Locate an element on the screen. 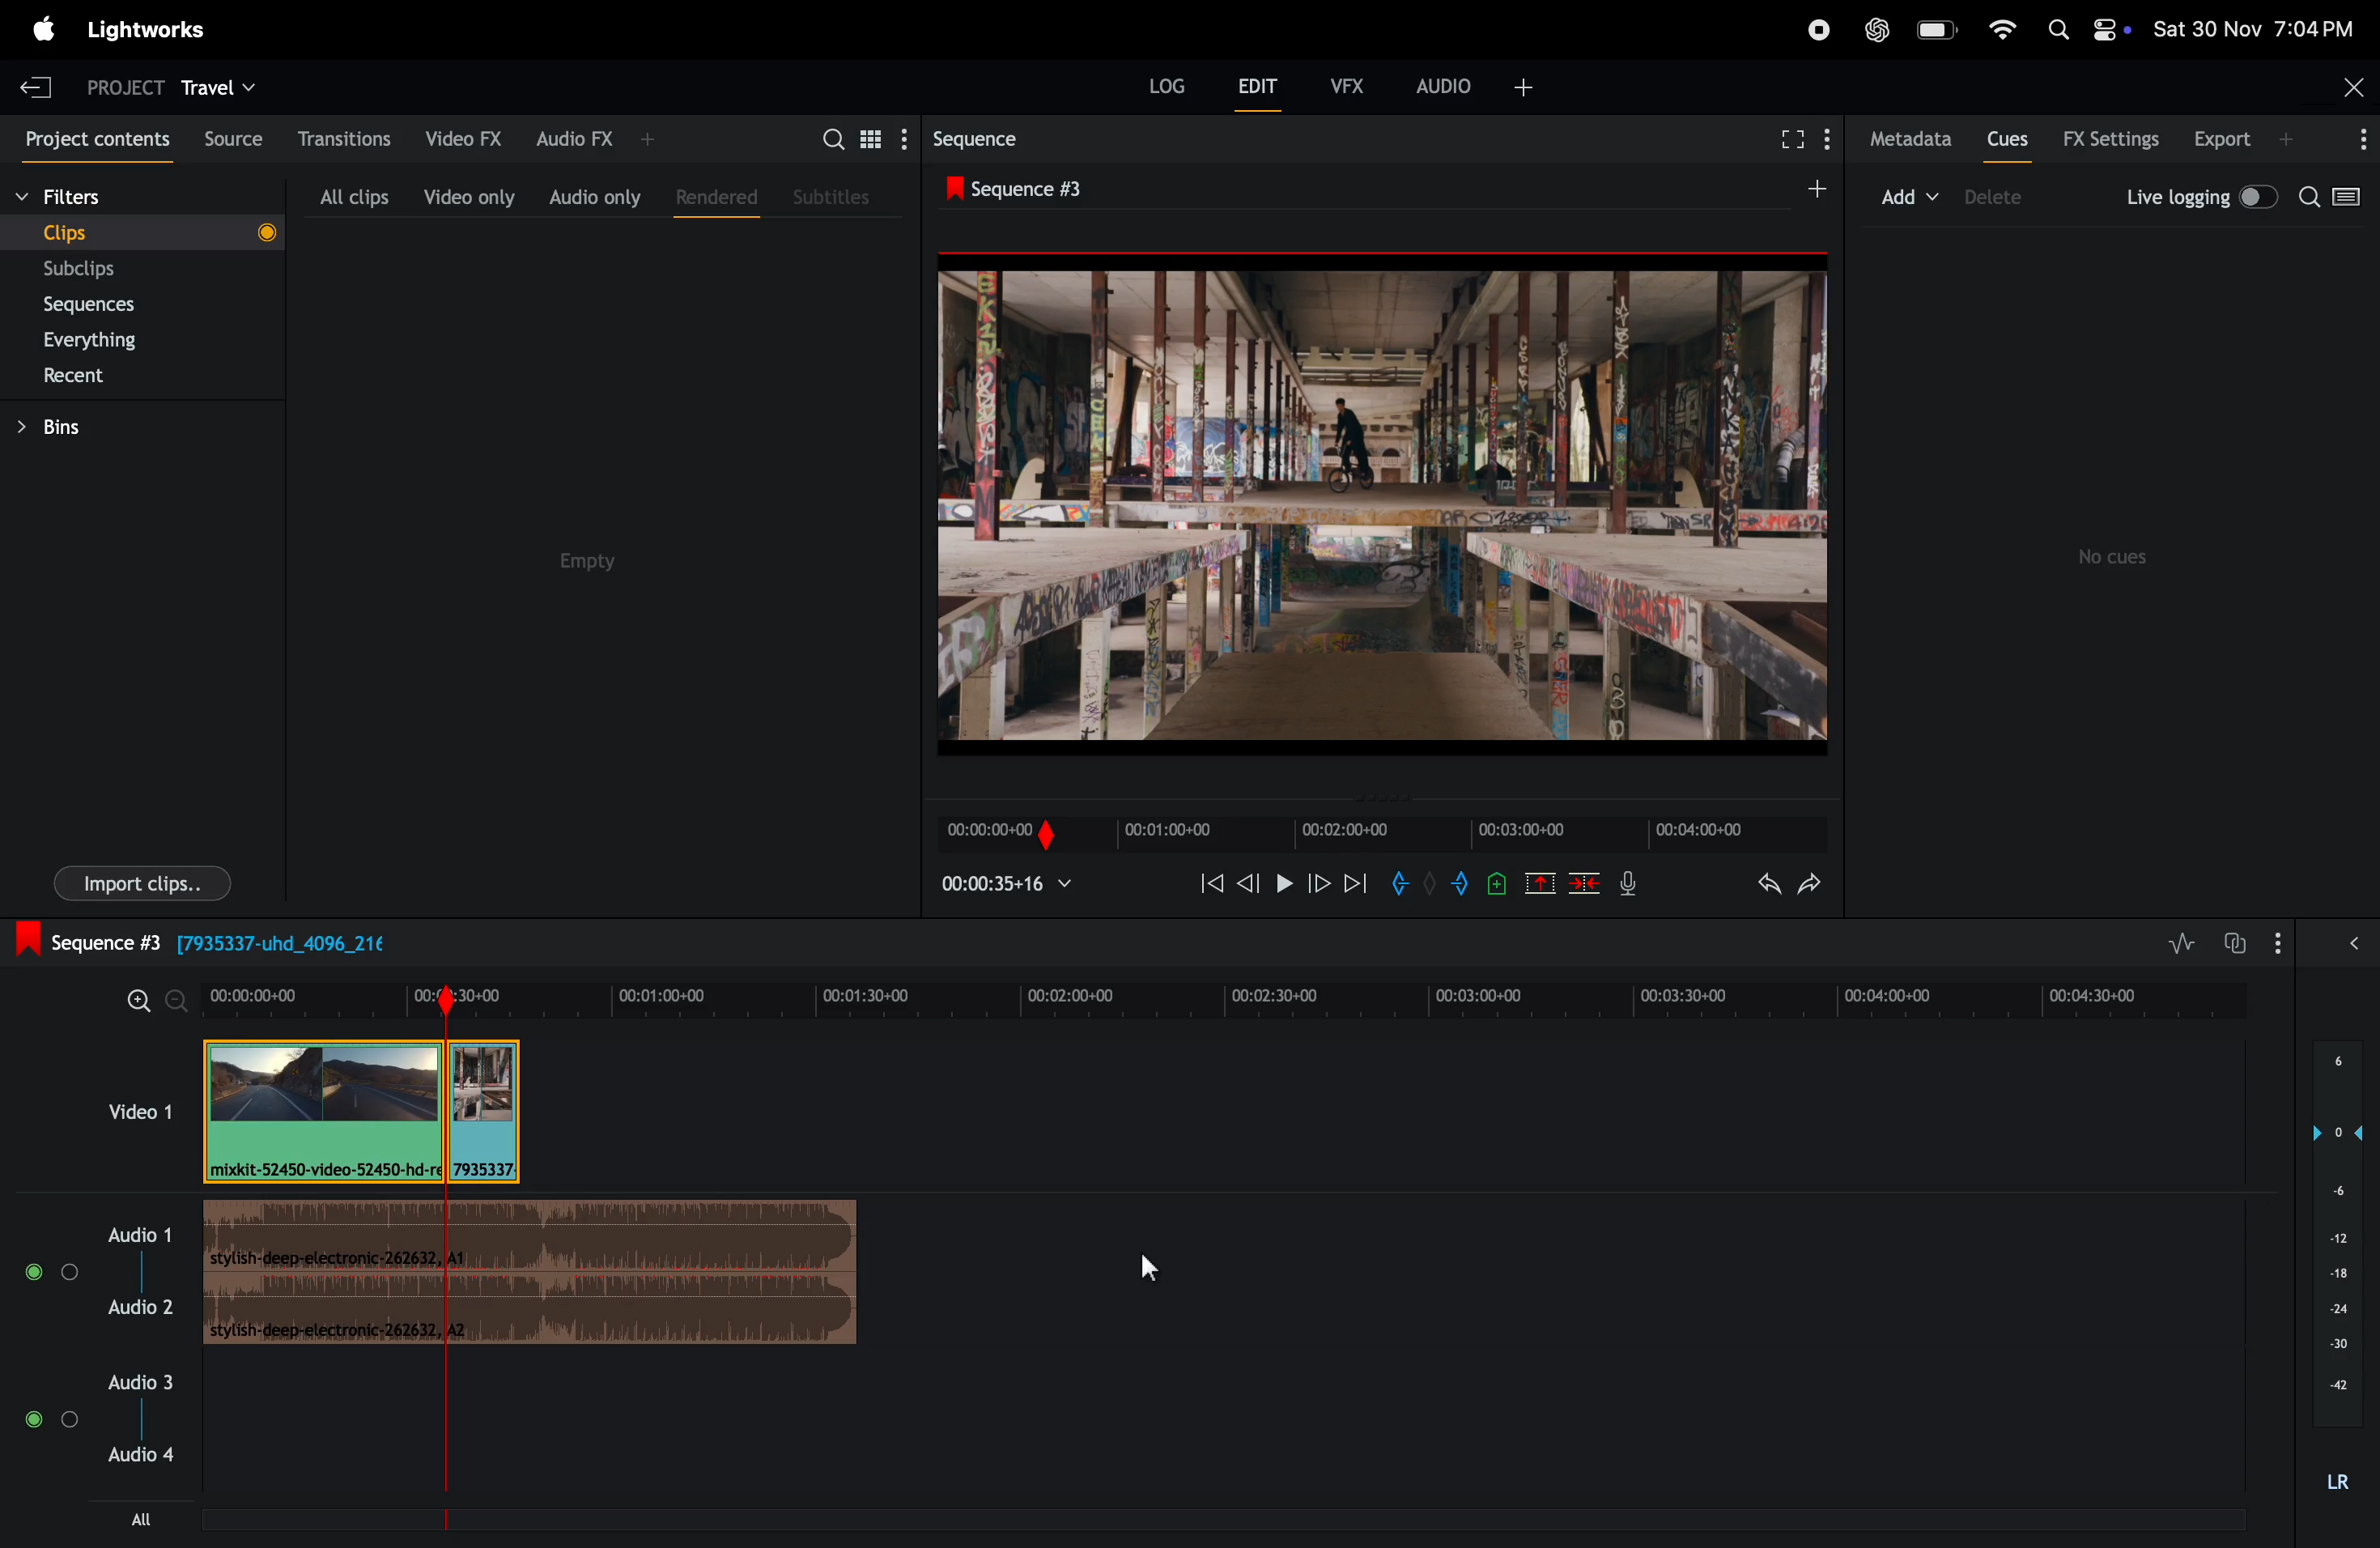 Image resolution: width=2380 pixels, height=1548 pixels. audio omly is located at coordinates (594, 192).